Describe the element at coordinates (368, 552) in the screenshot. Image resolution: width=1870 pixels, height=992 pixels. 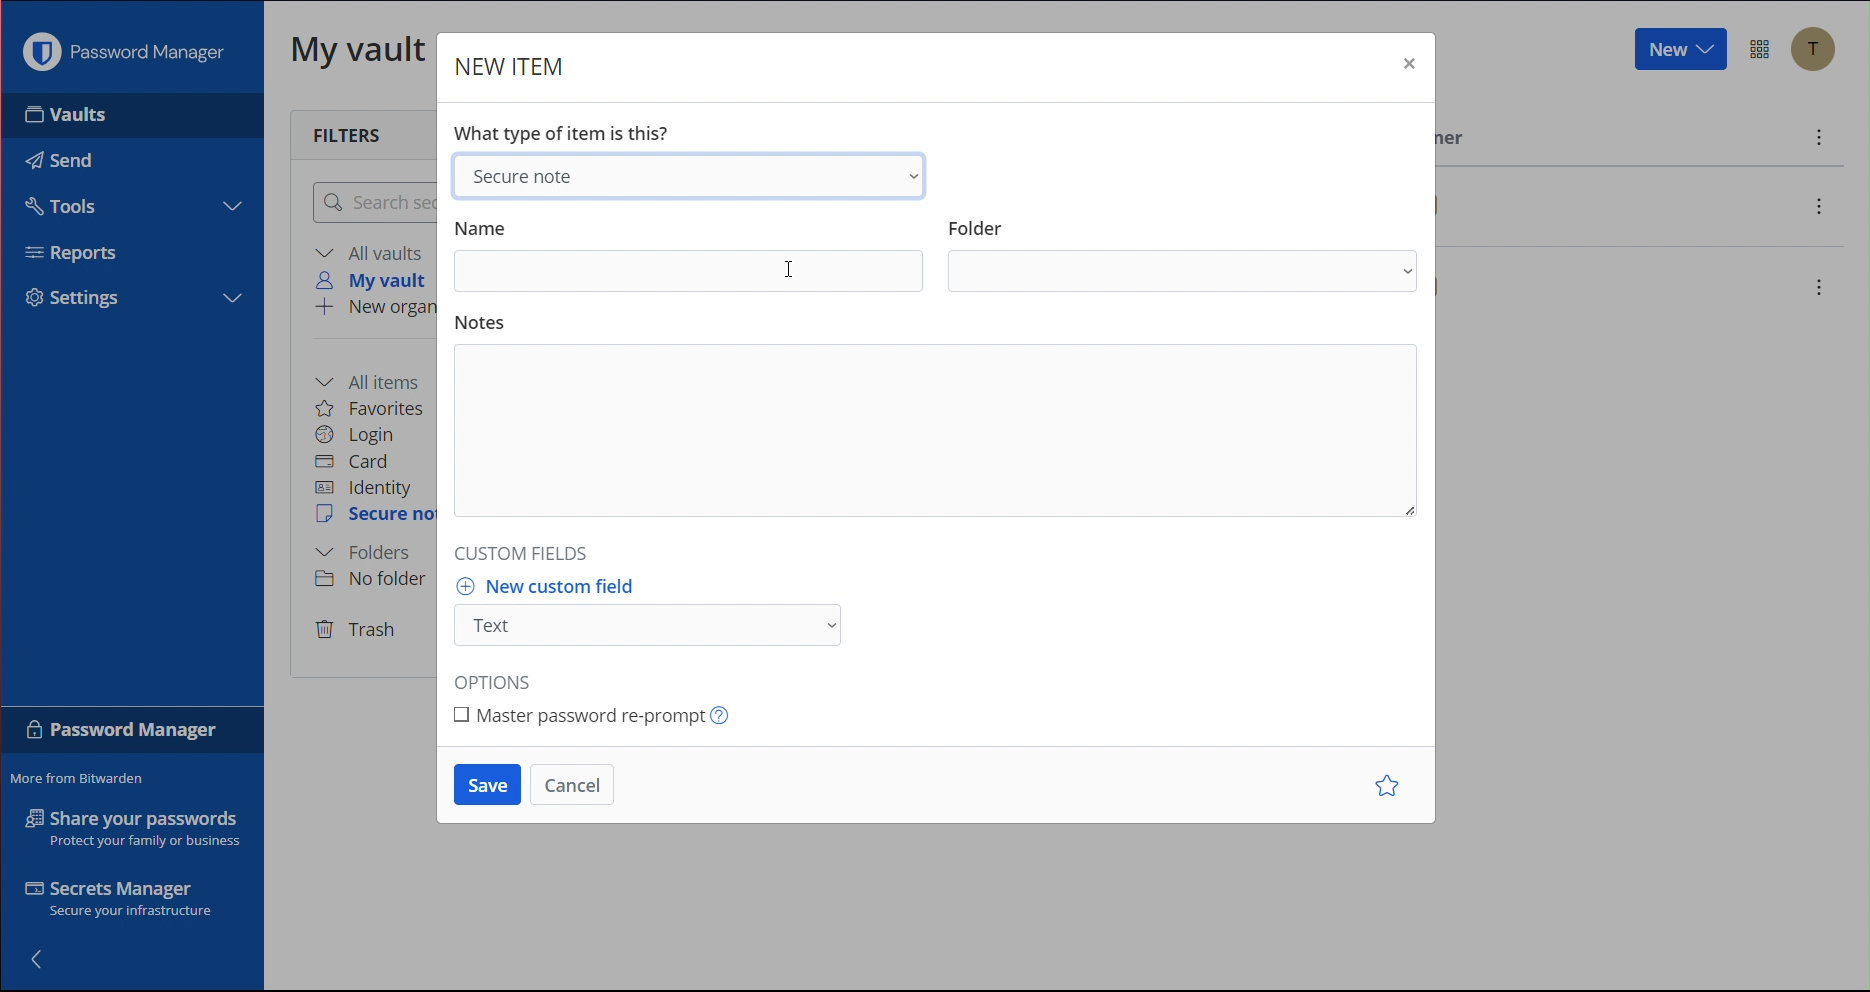
I see `Folders` at that location.